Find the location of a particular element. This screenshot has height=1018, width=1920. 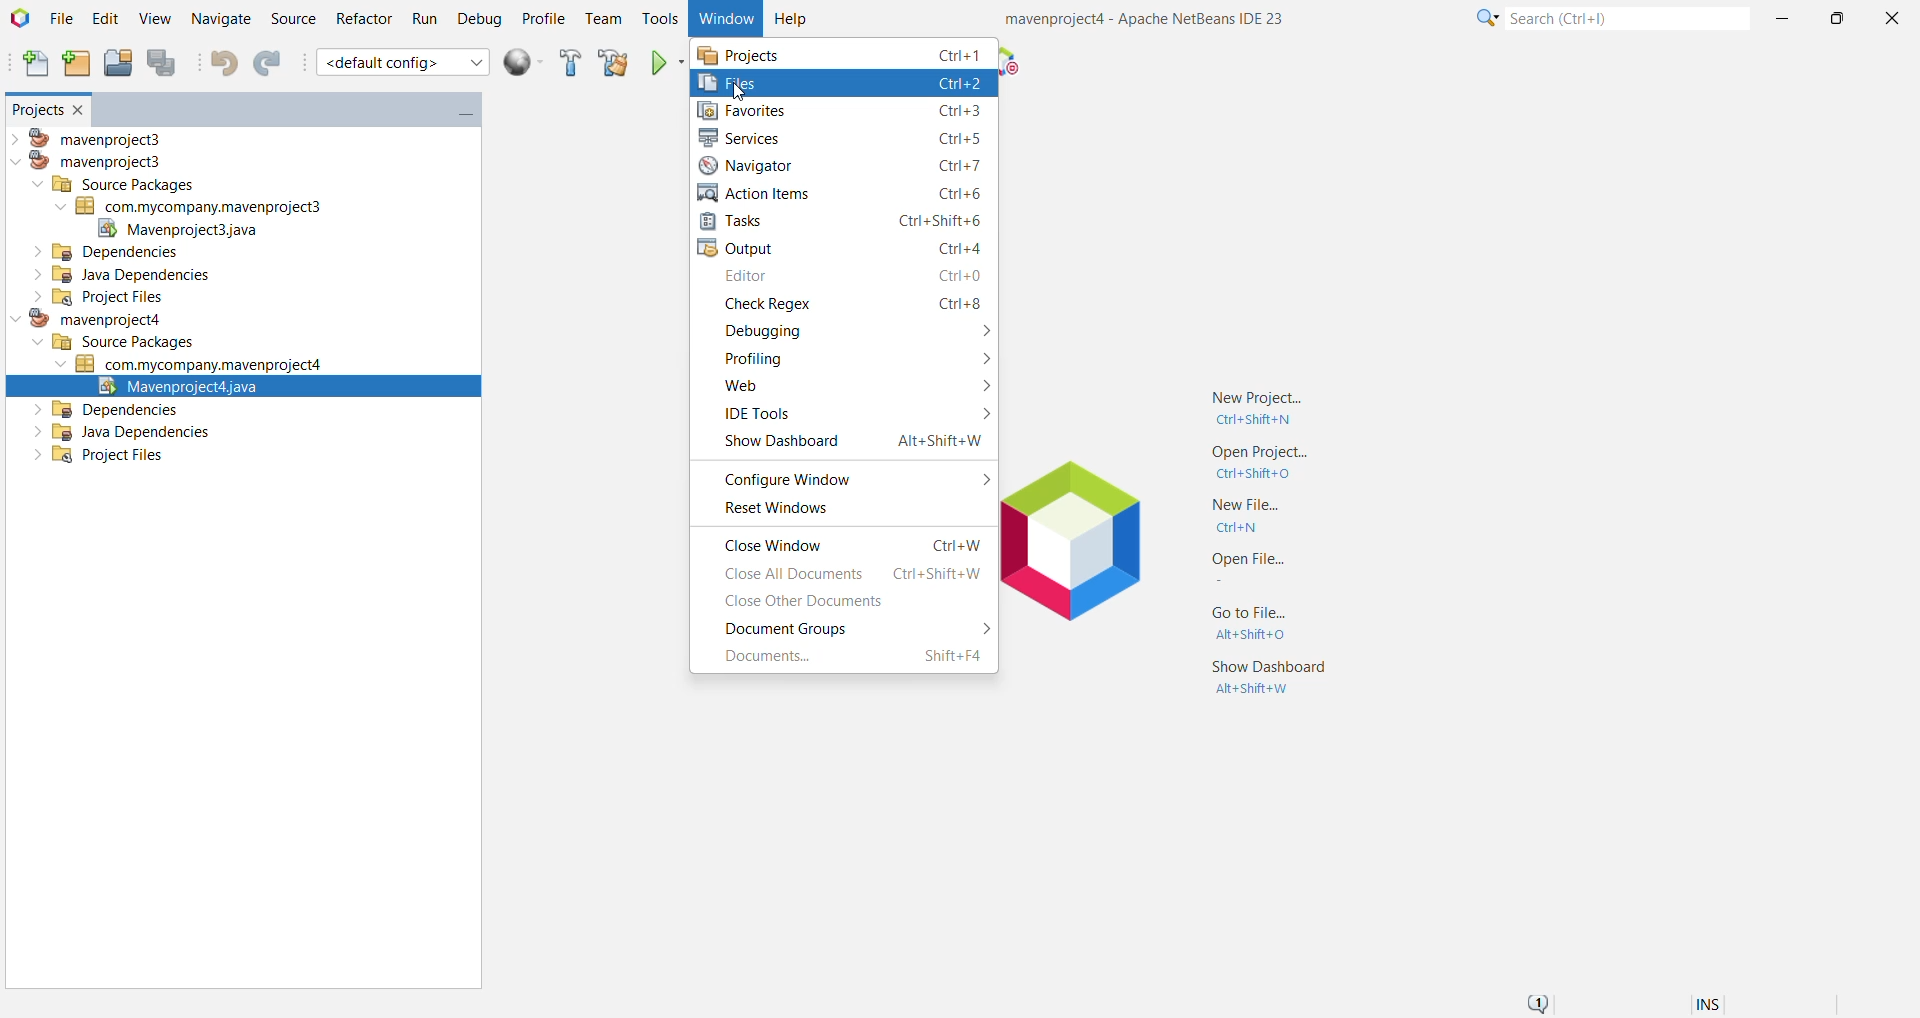

Run Project is located at coordinates (662, 64).